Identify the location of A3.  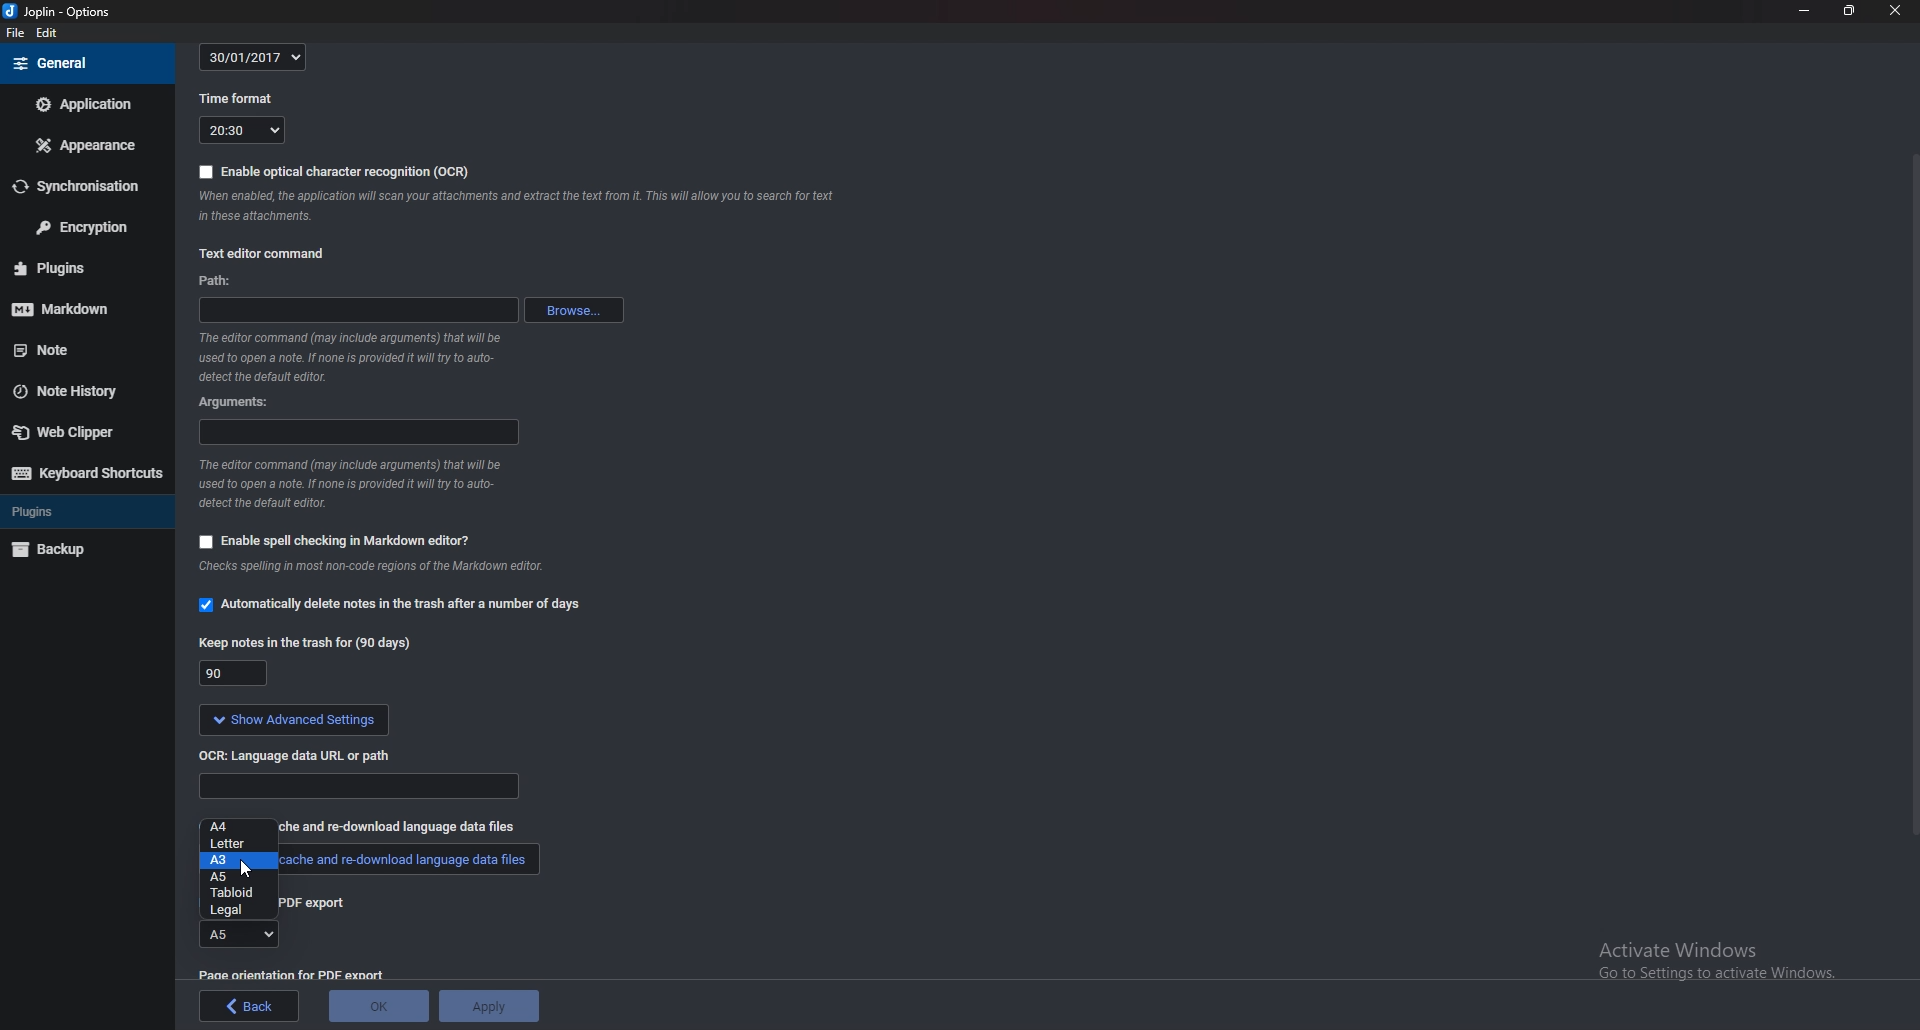
(241, 860).